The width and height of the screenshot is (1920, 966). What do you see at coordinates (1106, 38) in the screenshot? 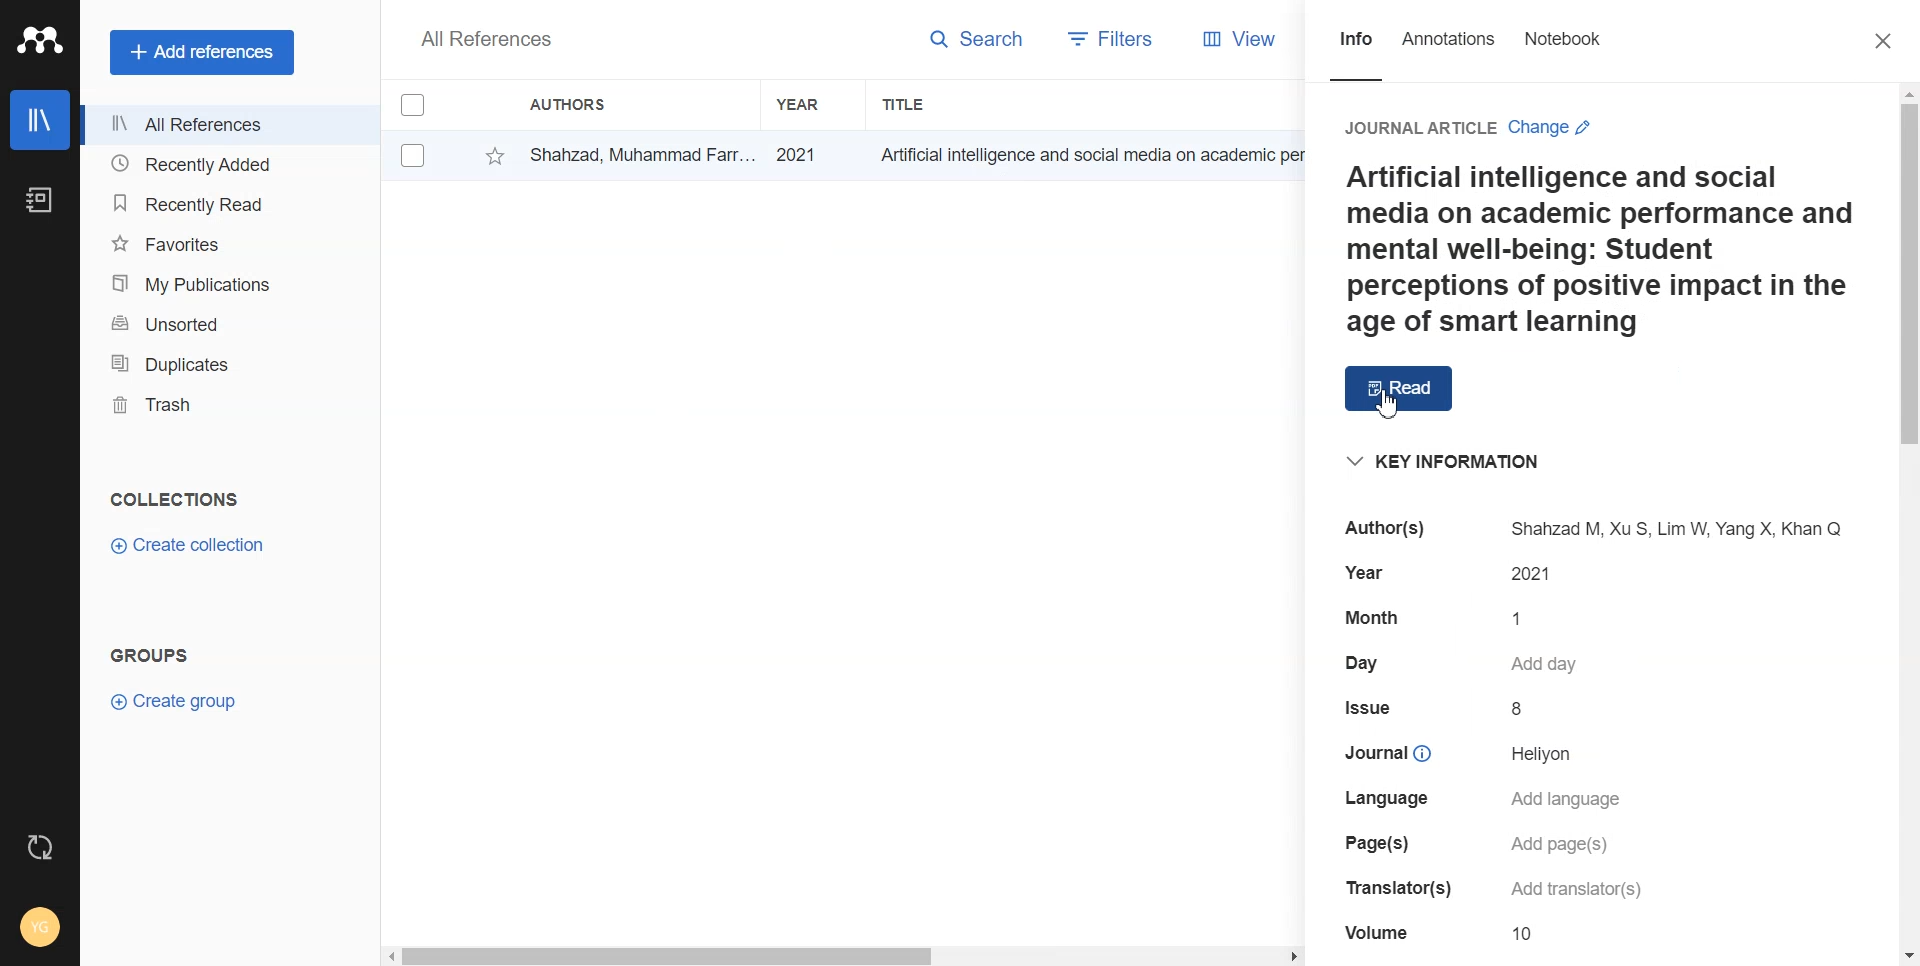
I see `Filters` at bounding box center [1106, 38].